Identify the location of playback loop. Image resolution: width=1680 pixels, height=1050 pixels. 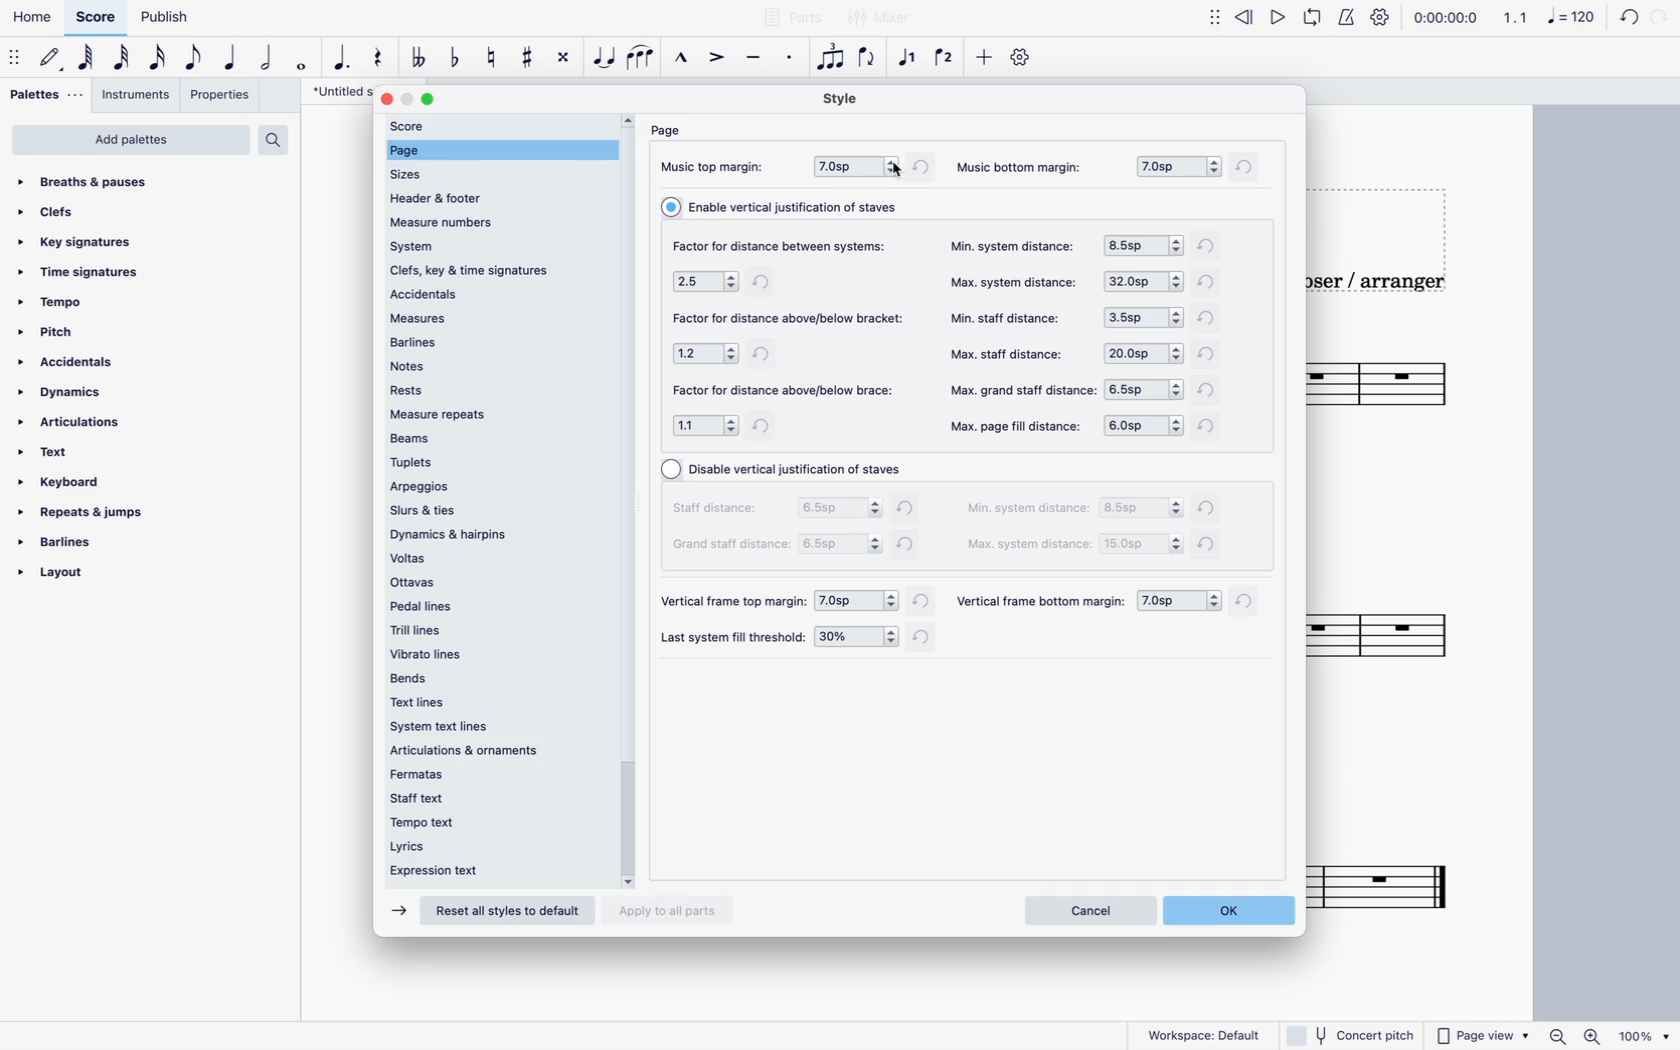
(1316, 20).